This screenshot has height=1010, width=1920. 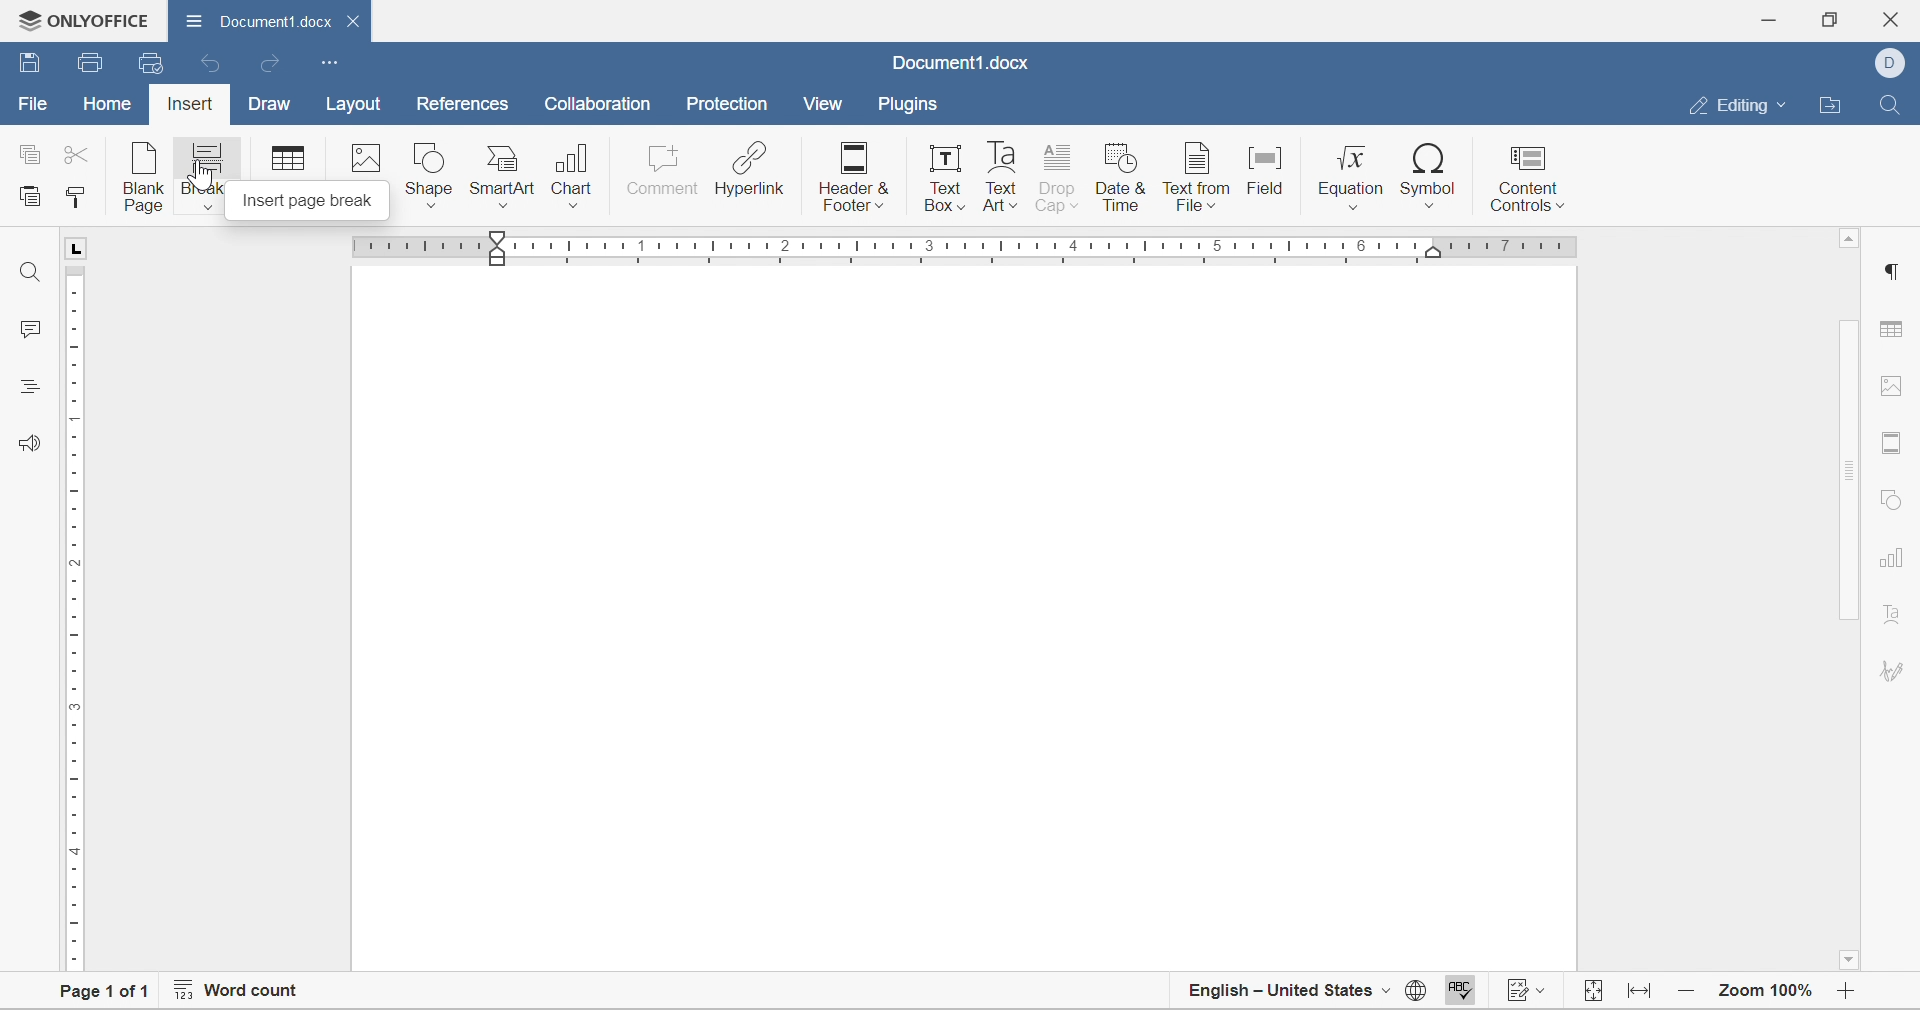 What do you see at coordinates (974, 247) in the screenshot?
I see `Ruler` at bounding box center [974, 247].